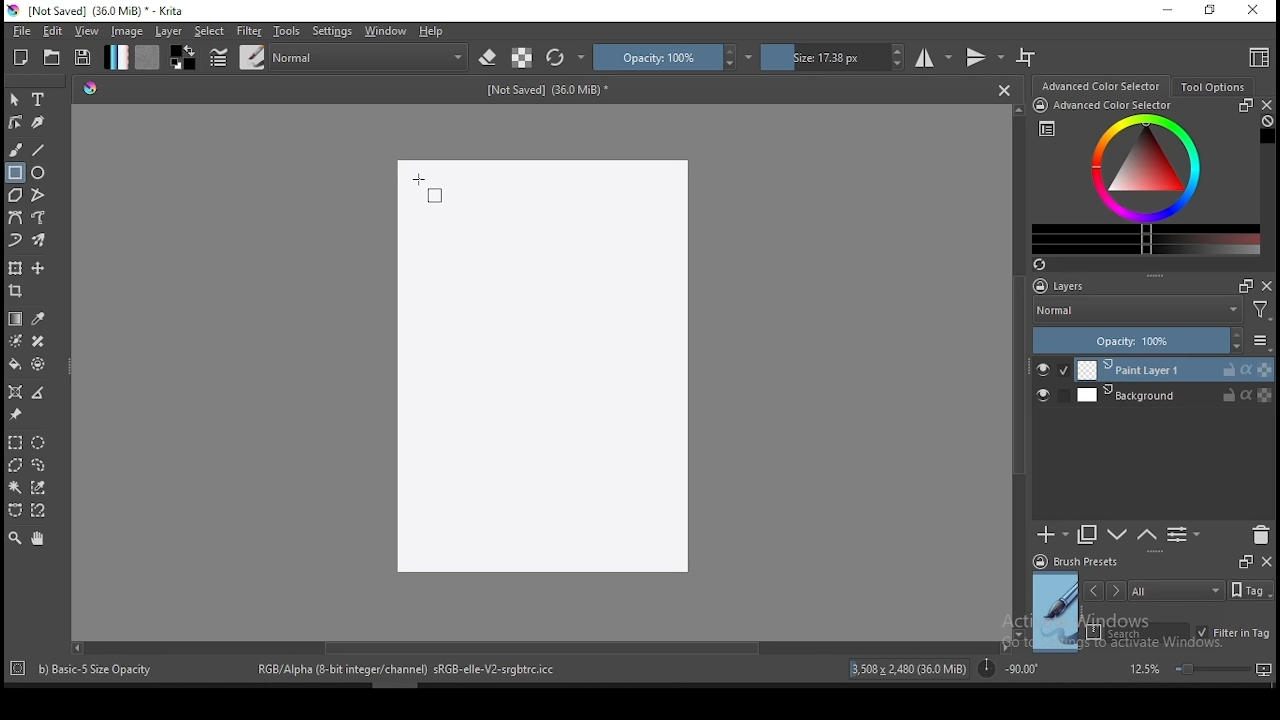  What do you see at coordinates (52, 57) in the screenshot?
I see `open` at bounding box center [52, 57].